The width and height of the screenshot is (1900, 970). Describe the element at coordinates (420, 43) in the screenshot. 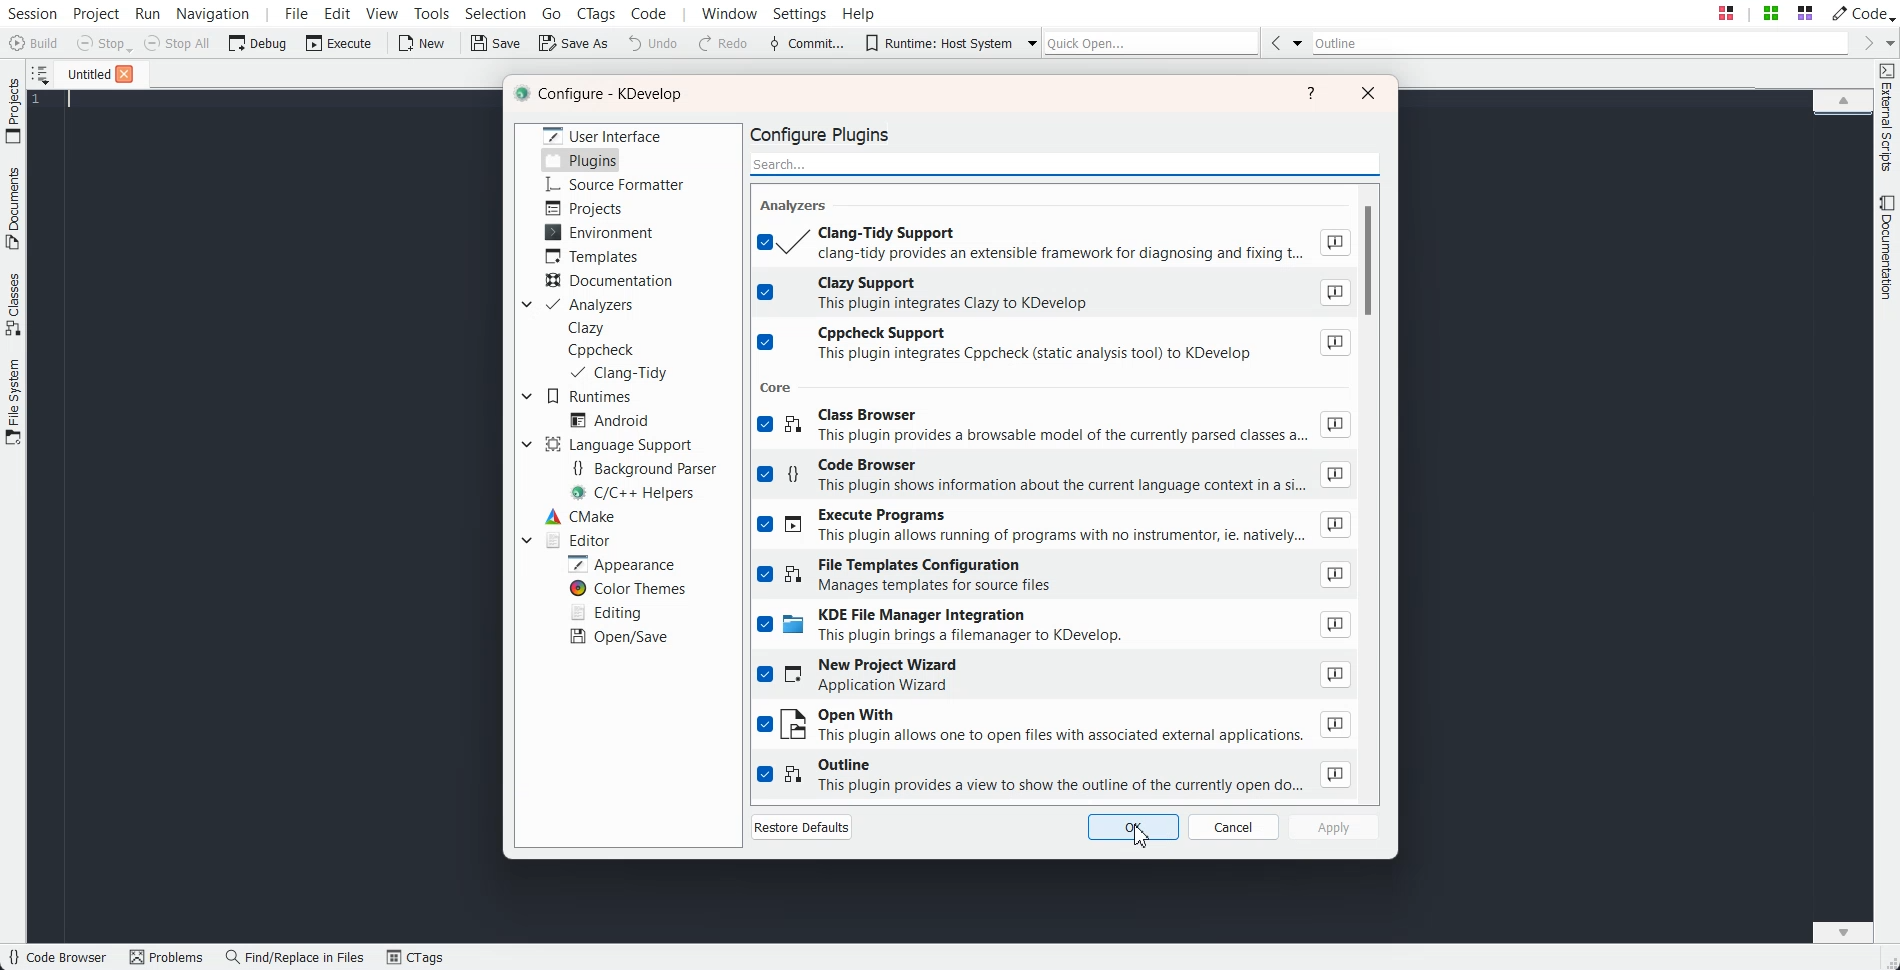

I see `New` at that location.